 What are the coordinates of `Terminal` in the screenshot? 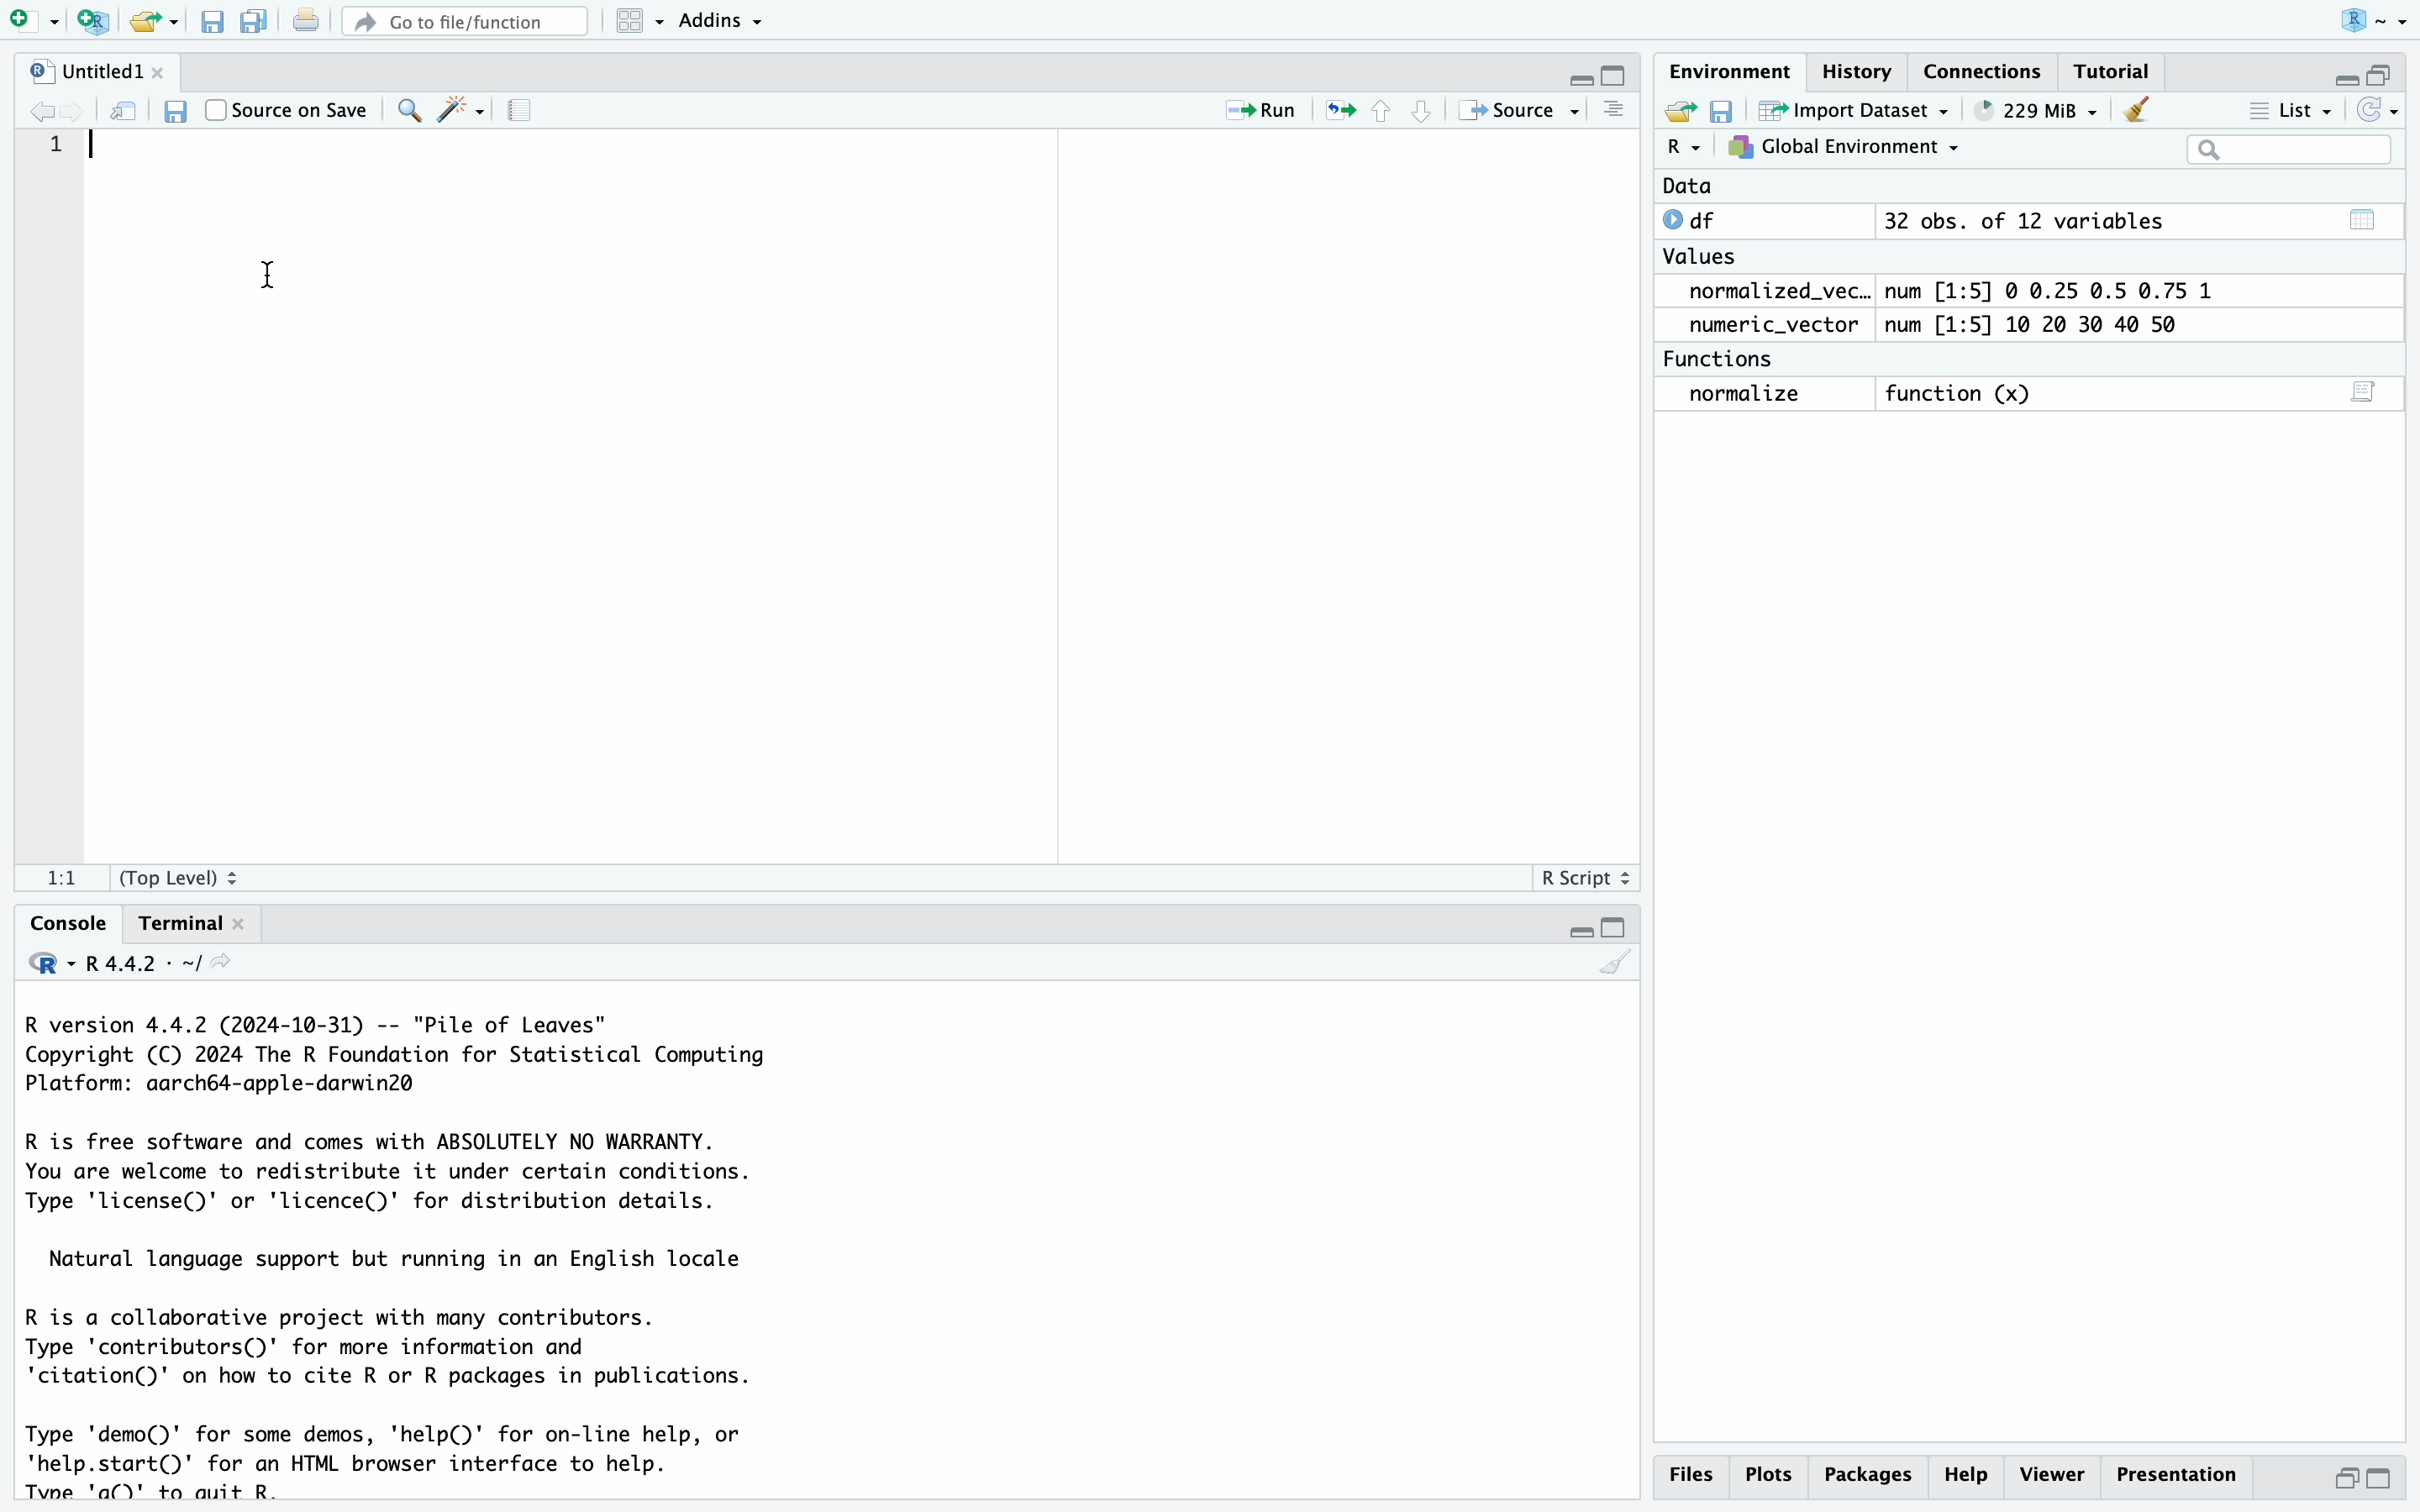 It's located at (181, 926).